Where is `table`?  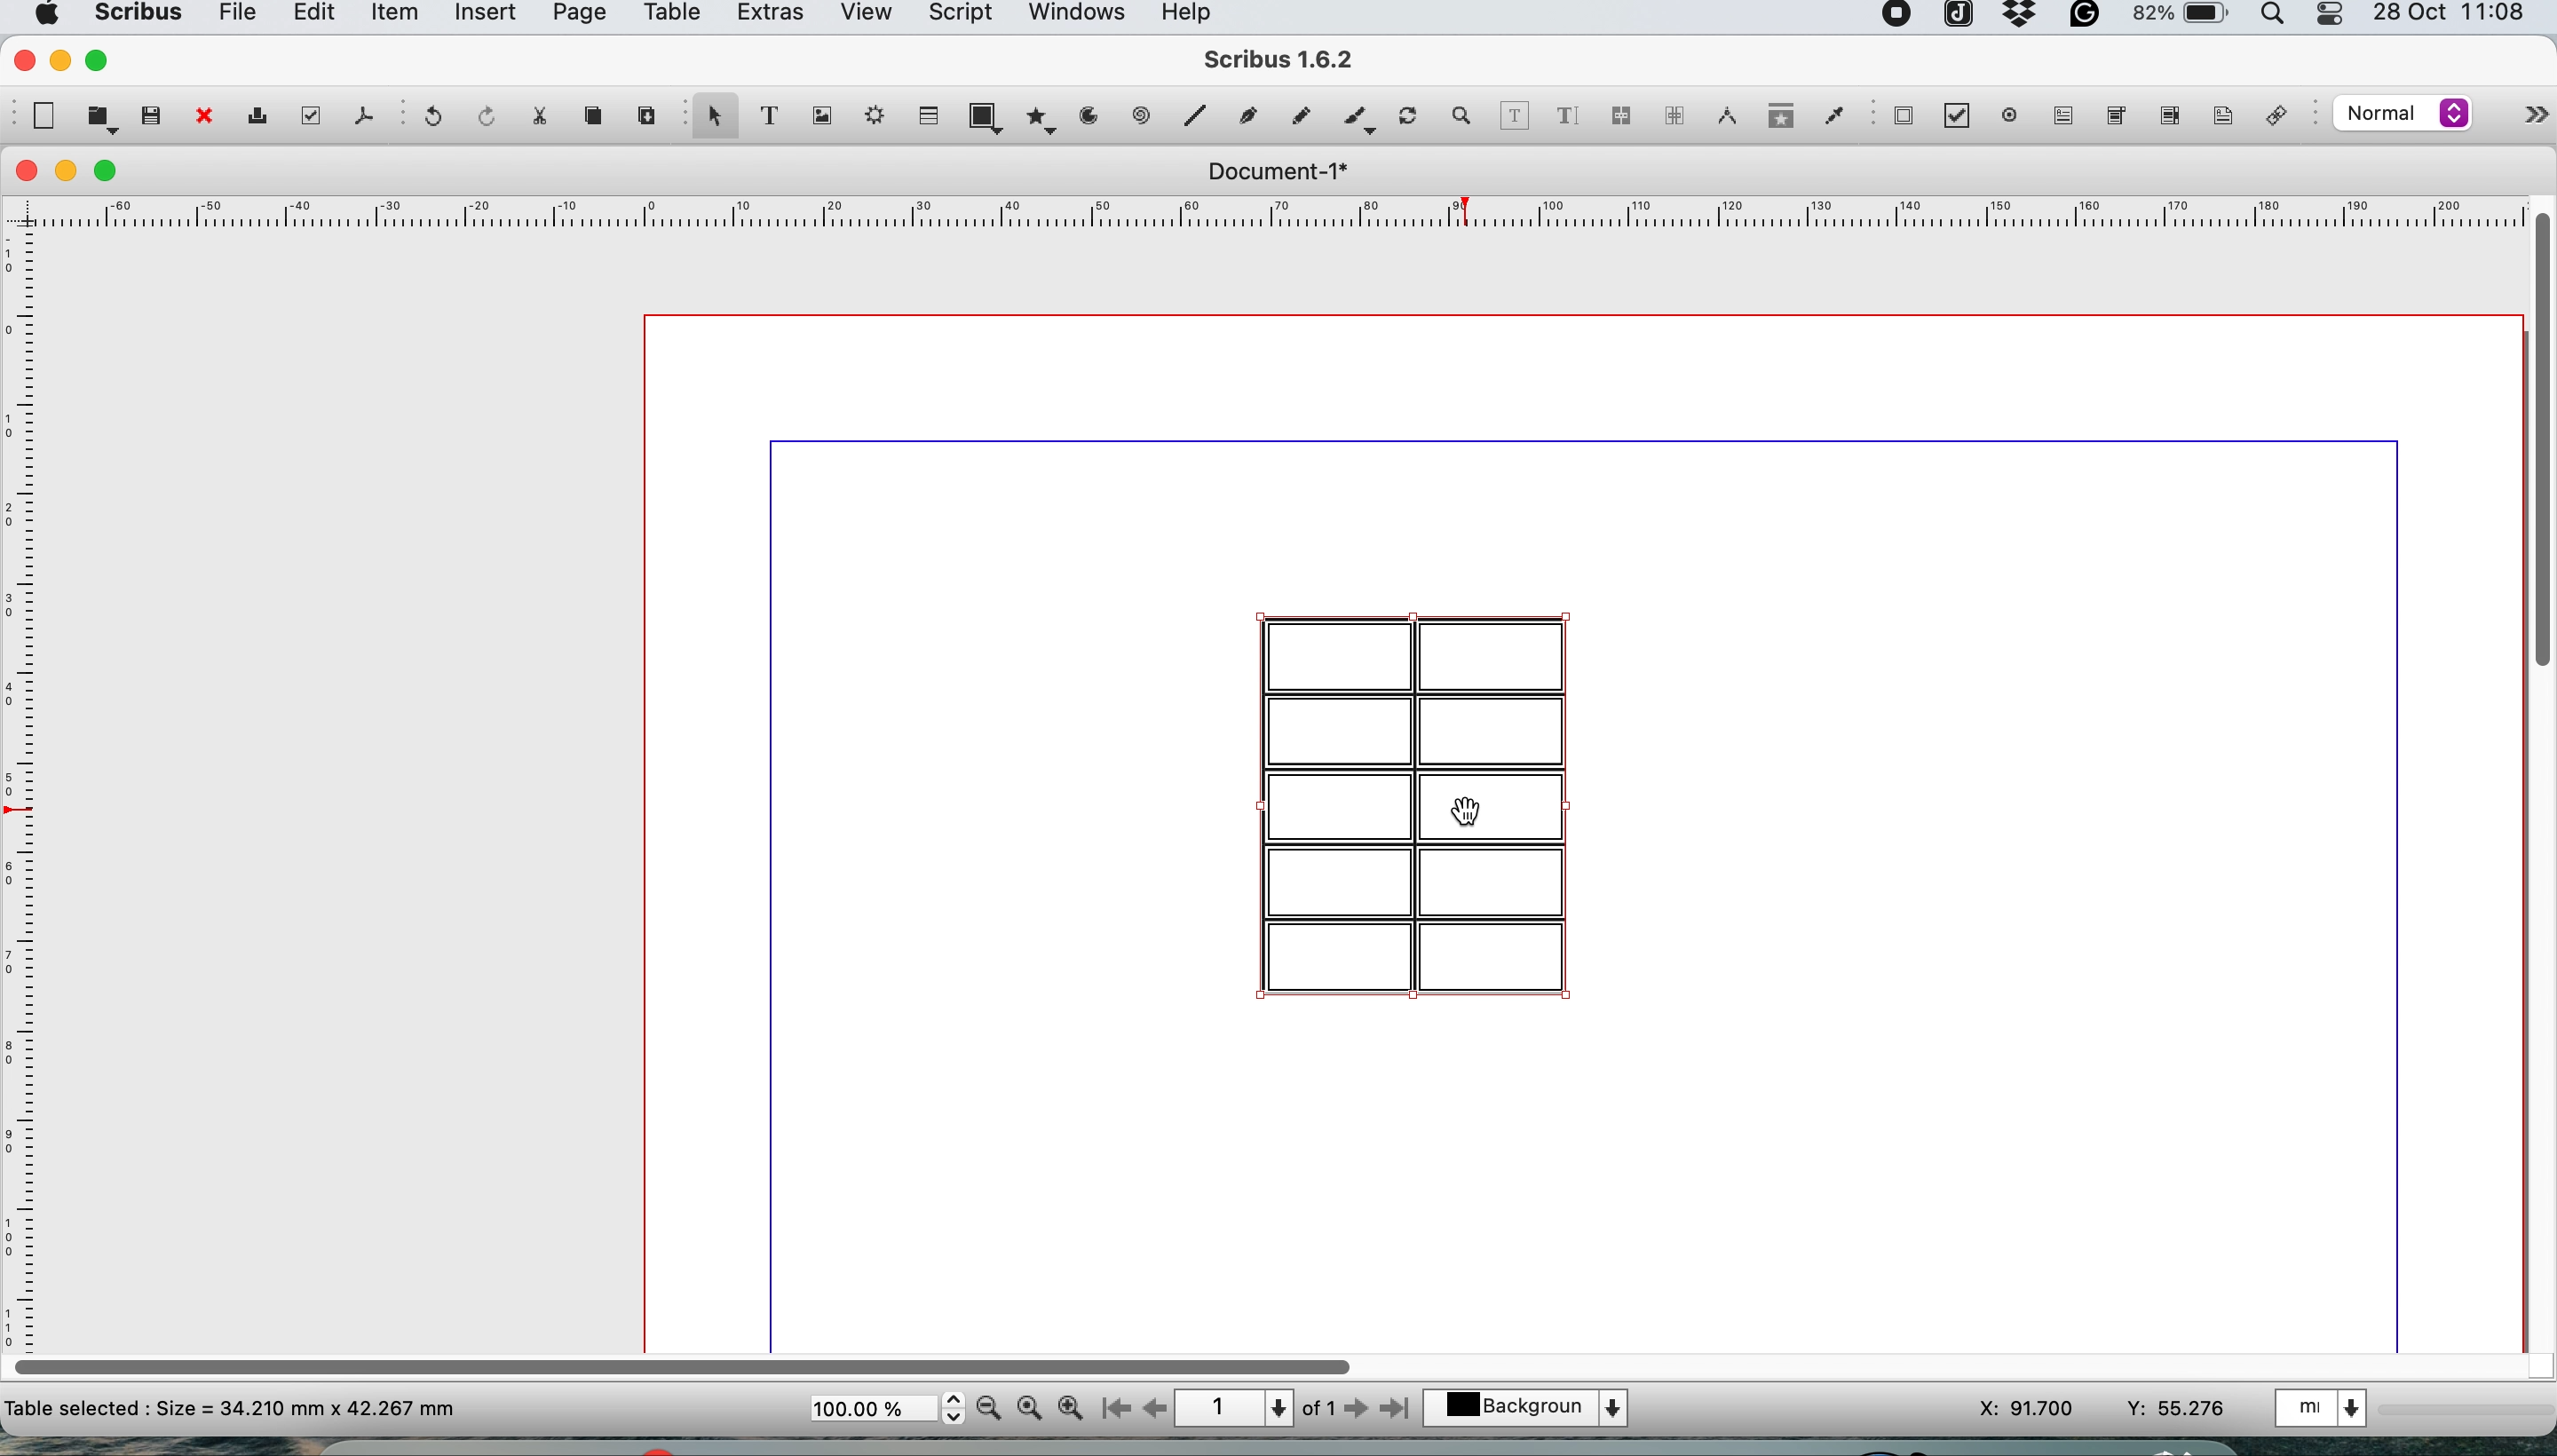 table is located at coordinates (669, 16).